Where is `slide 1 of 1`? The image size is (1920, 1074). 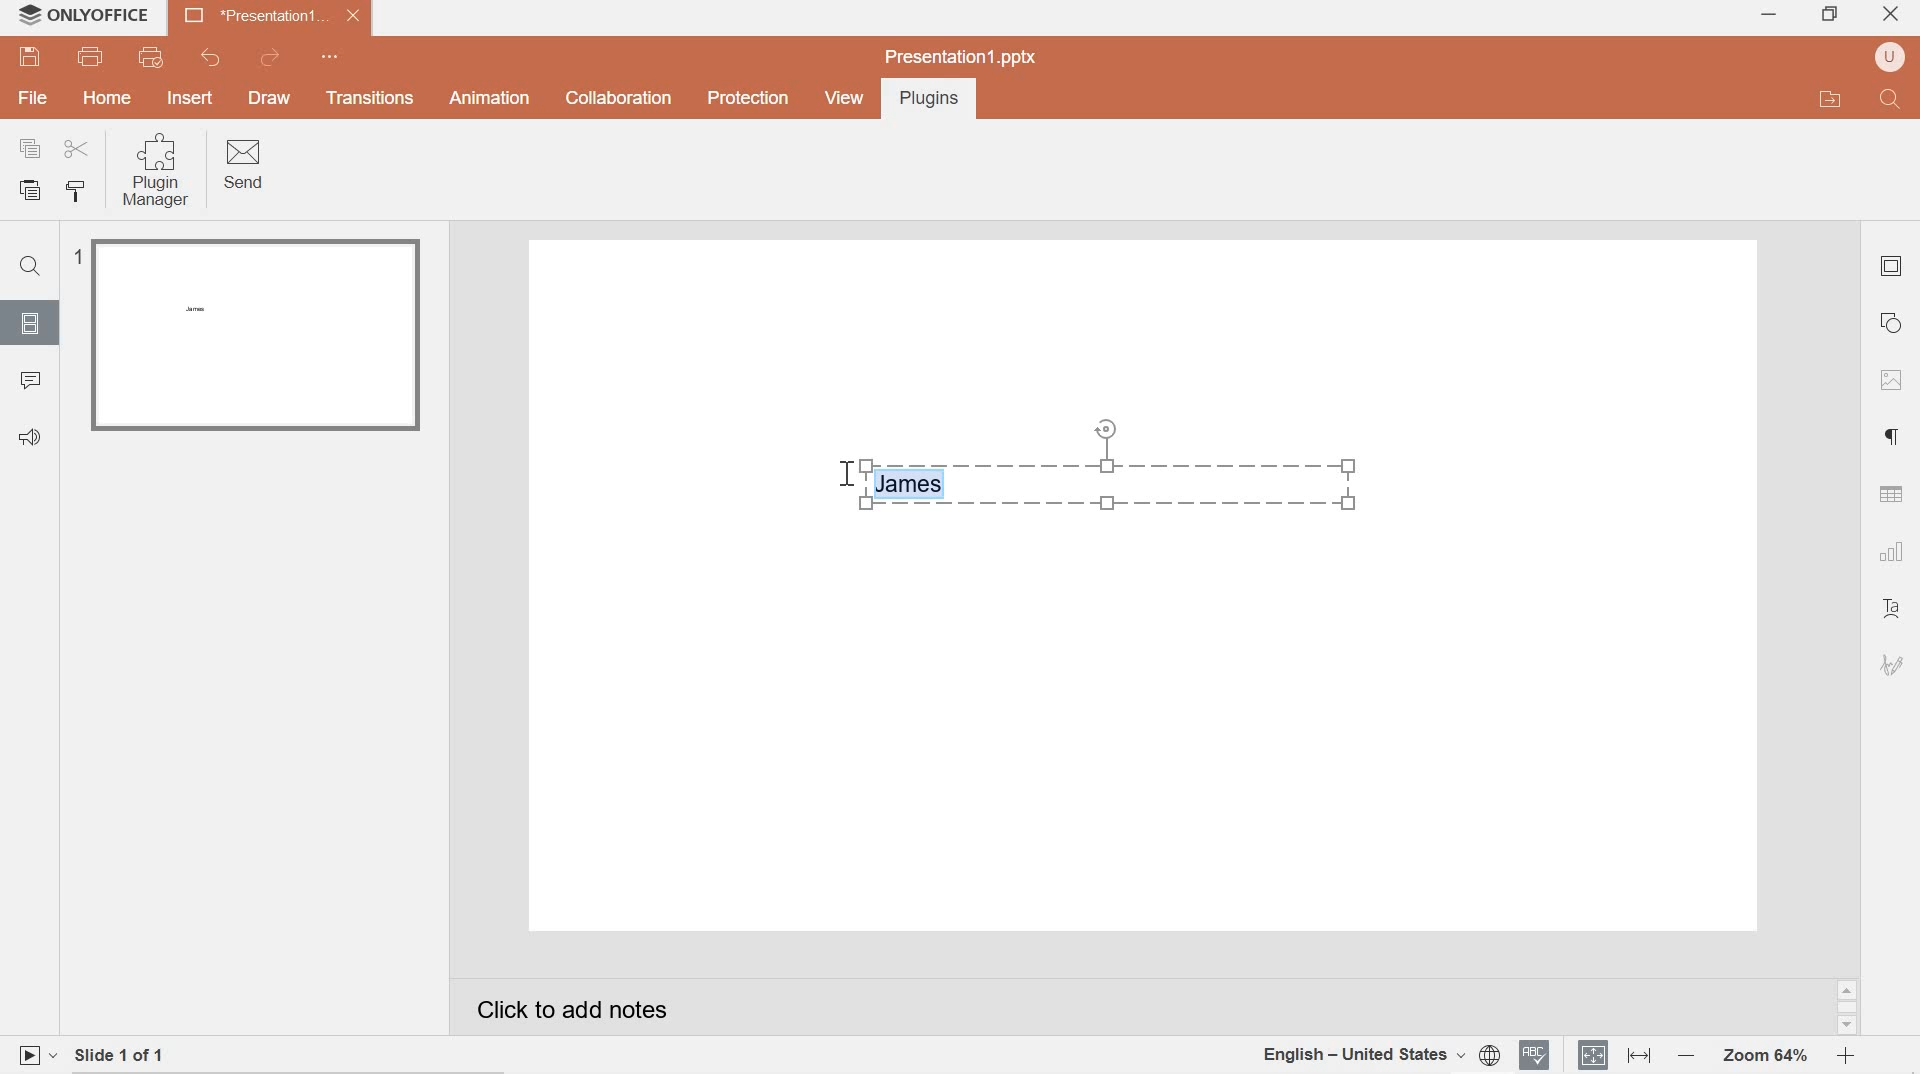
slide 1 of 1 is located at coordinates (137, 1051).